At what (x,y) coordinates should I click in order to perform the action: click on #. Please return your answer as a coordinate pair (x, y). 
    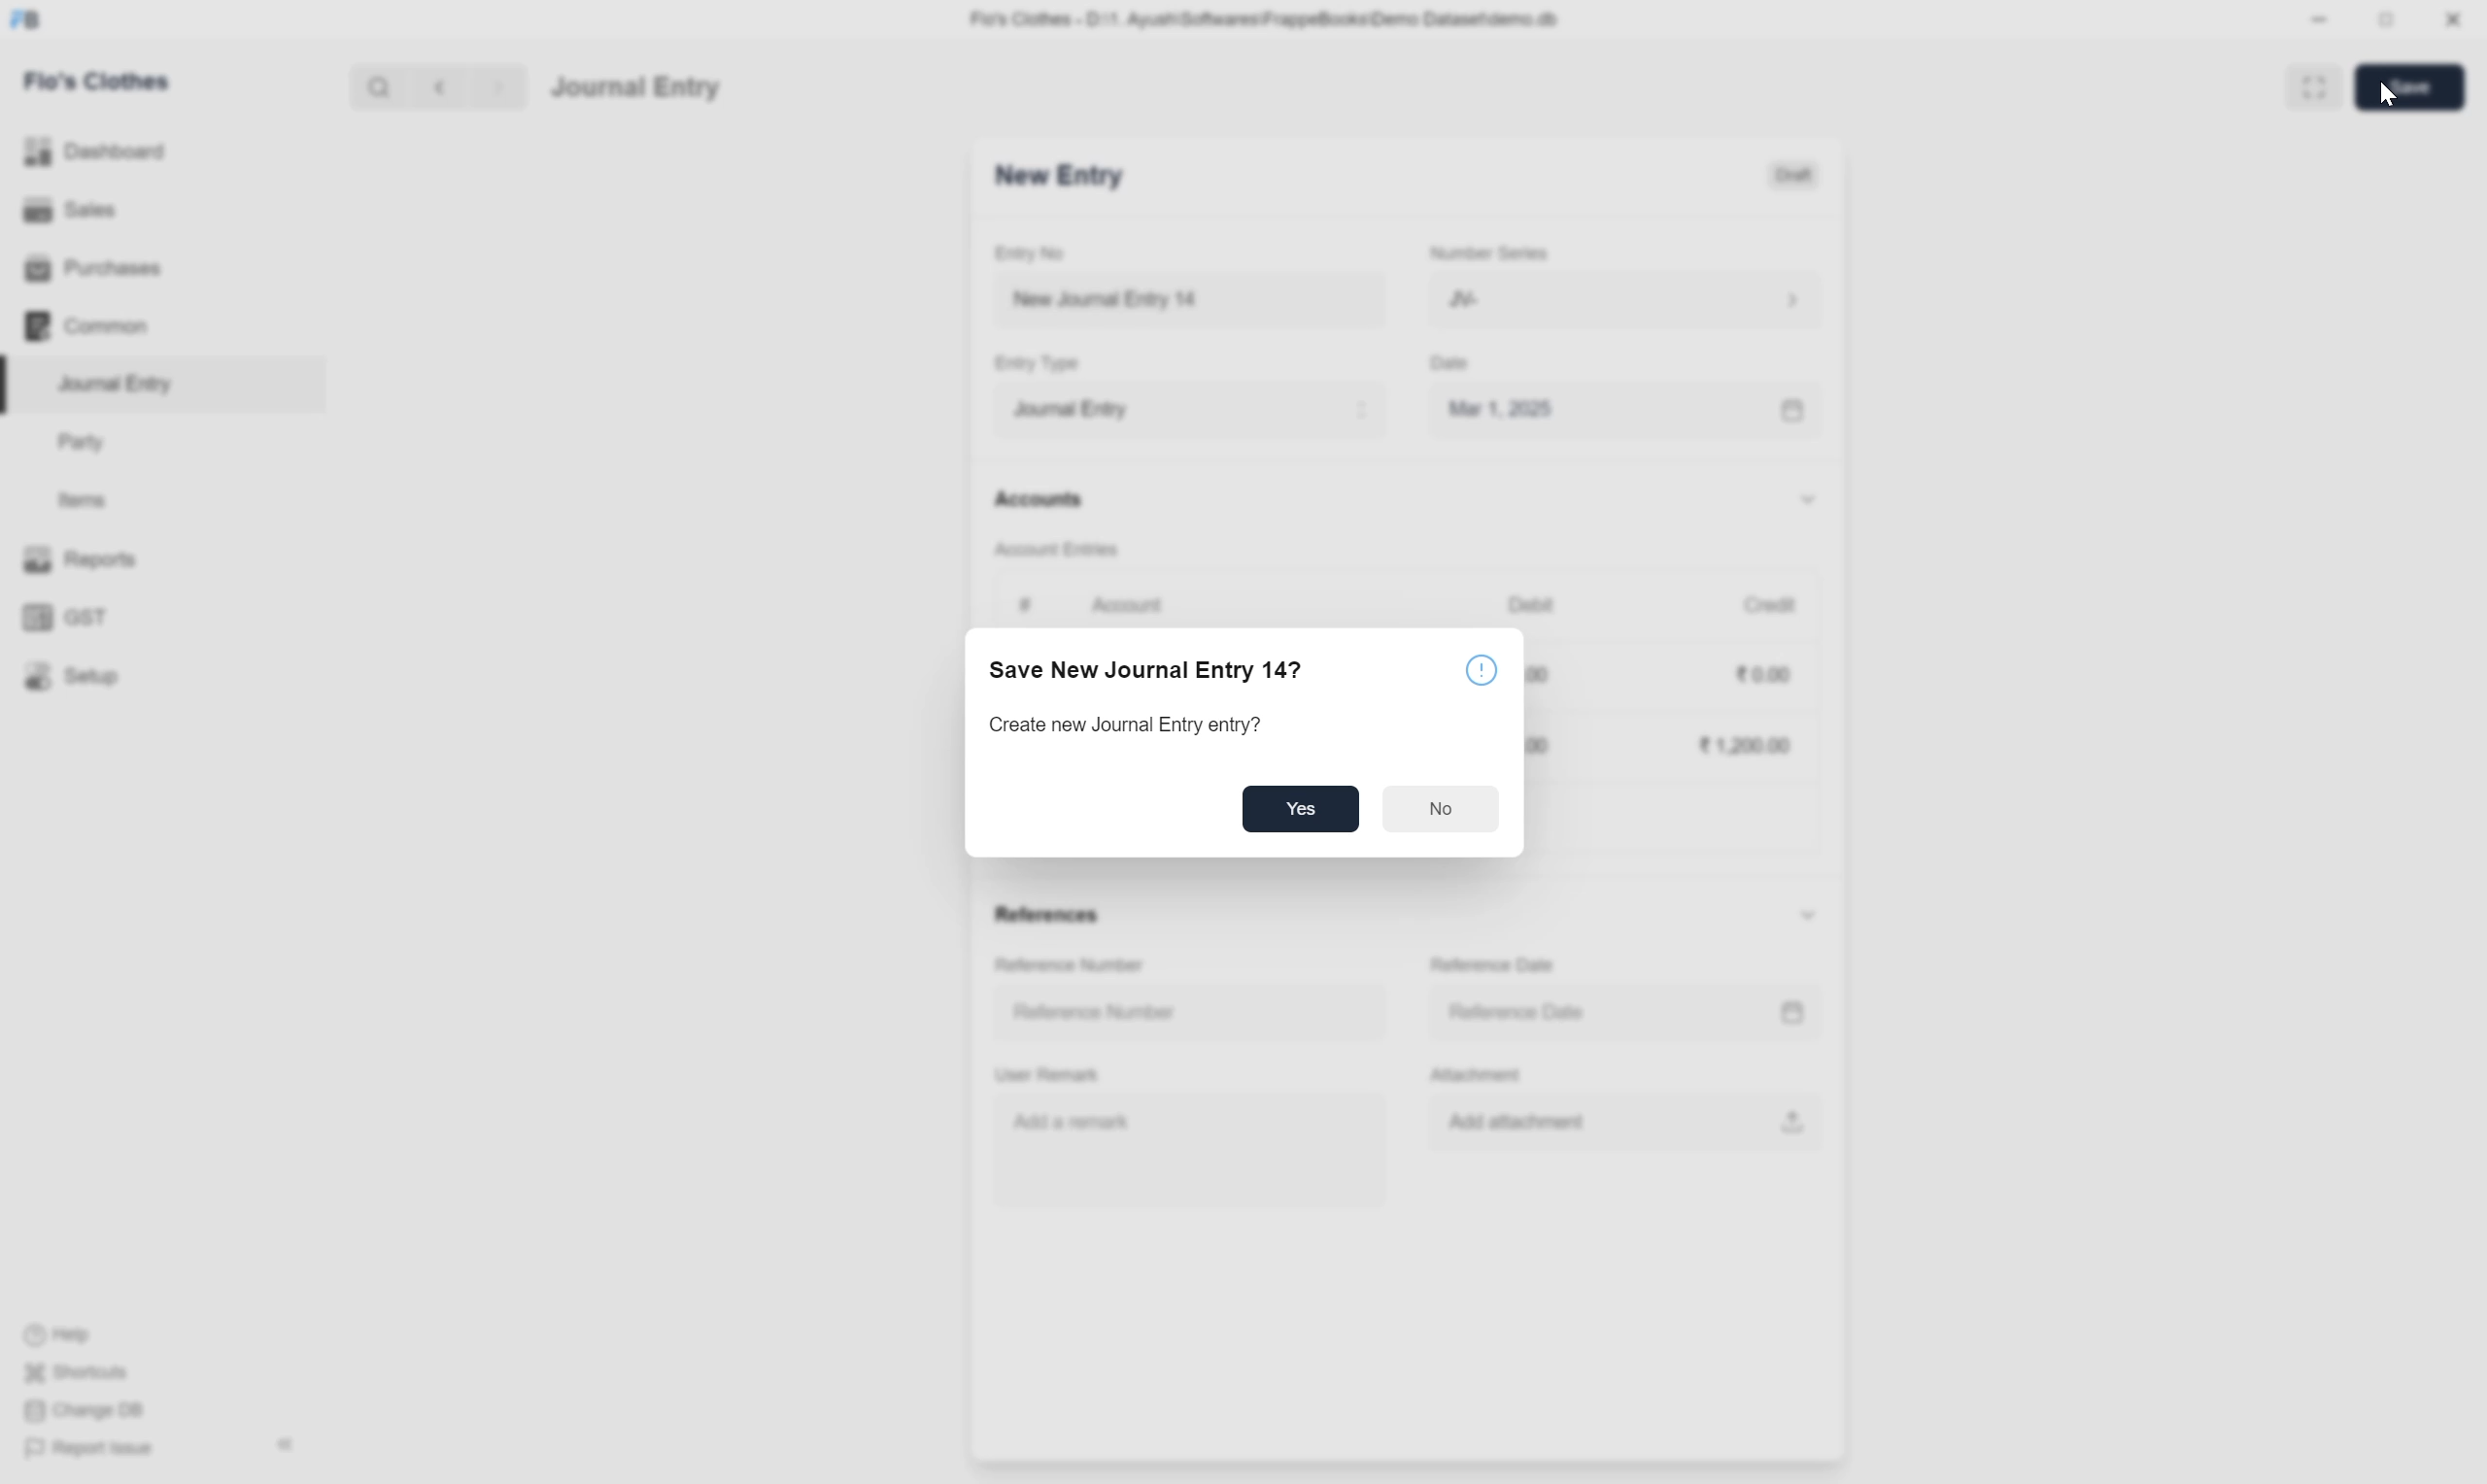
    Looking at the image, I should click on (1026, 605).